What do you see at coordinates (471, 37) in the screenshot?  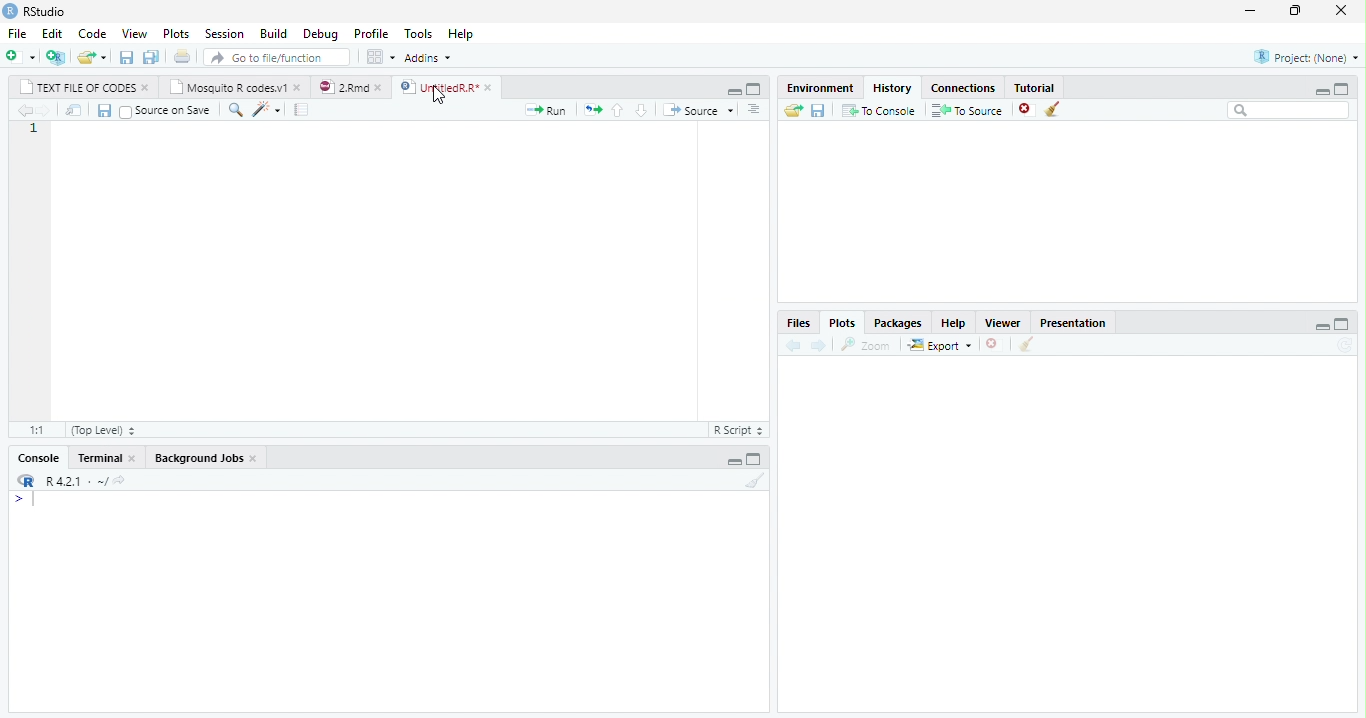 I see `help` at bounding box center [471, 37].